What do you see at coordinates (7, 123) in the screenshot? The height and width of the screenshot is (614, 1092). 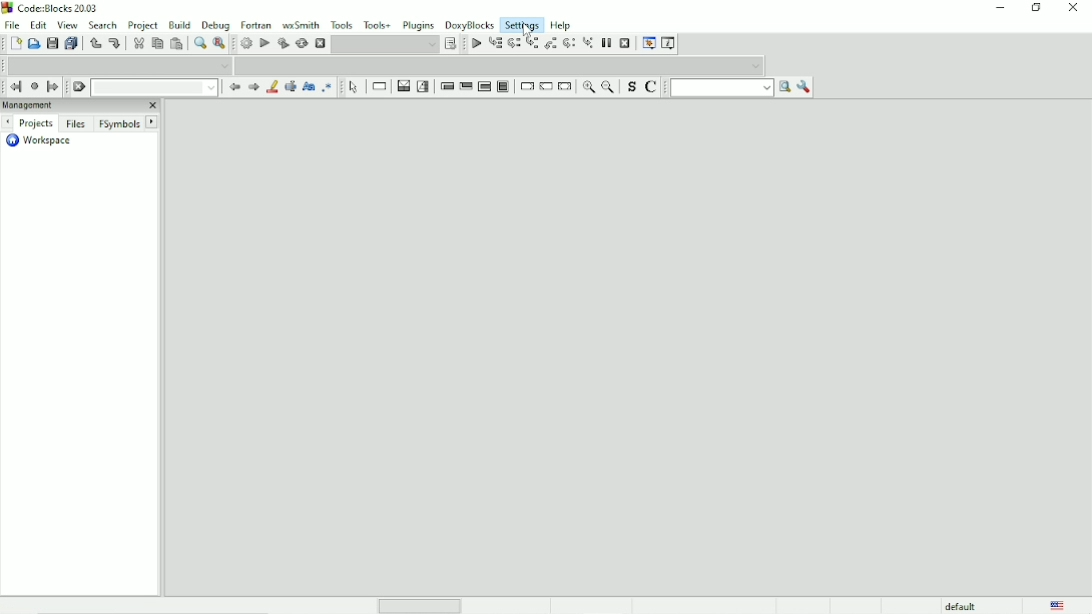 I see `Next` at bounding box center [7, 123].